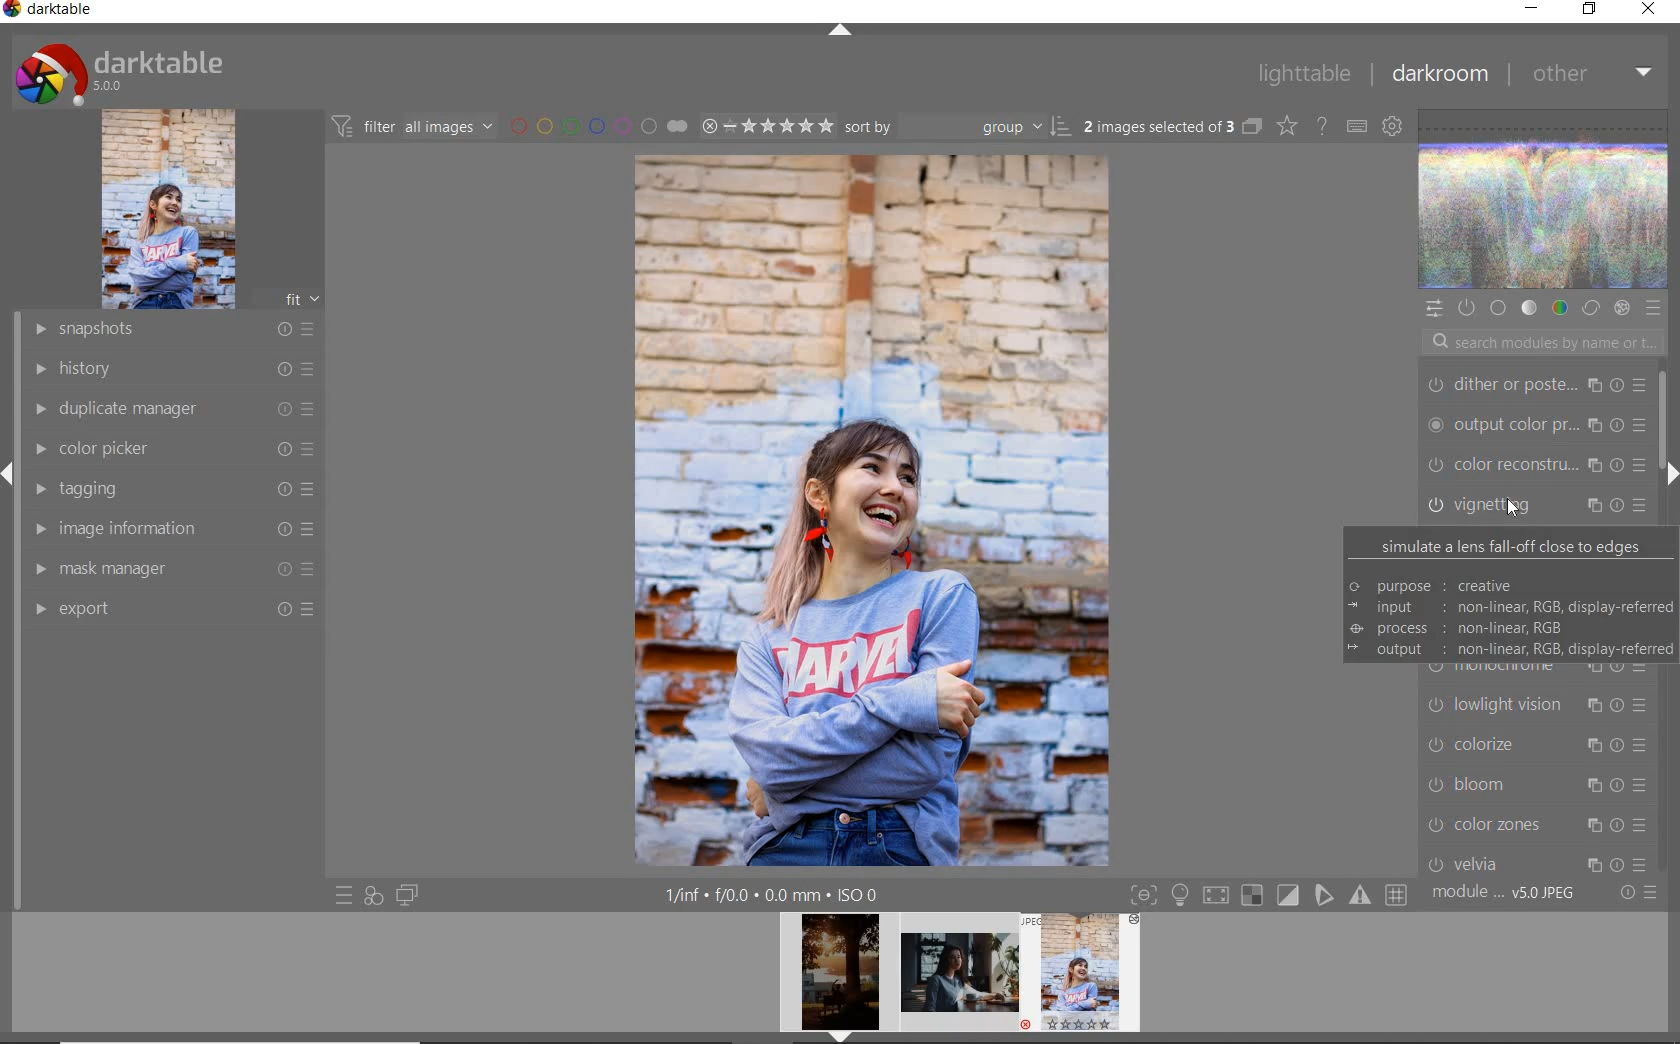 The image size is (1680, 1044). What do you see at coordinates (1517, 509) in the screenshot?
I see `cursor position` at bounding box center [1517, 509].